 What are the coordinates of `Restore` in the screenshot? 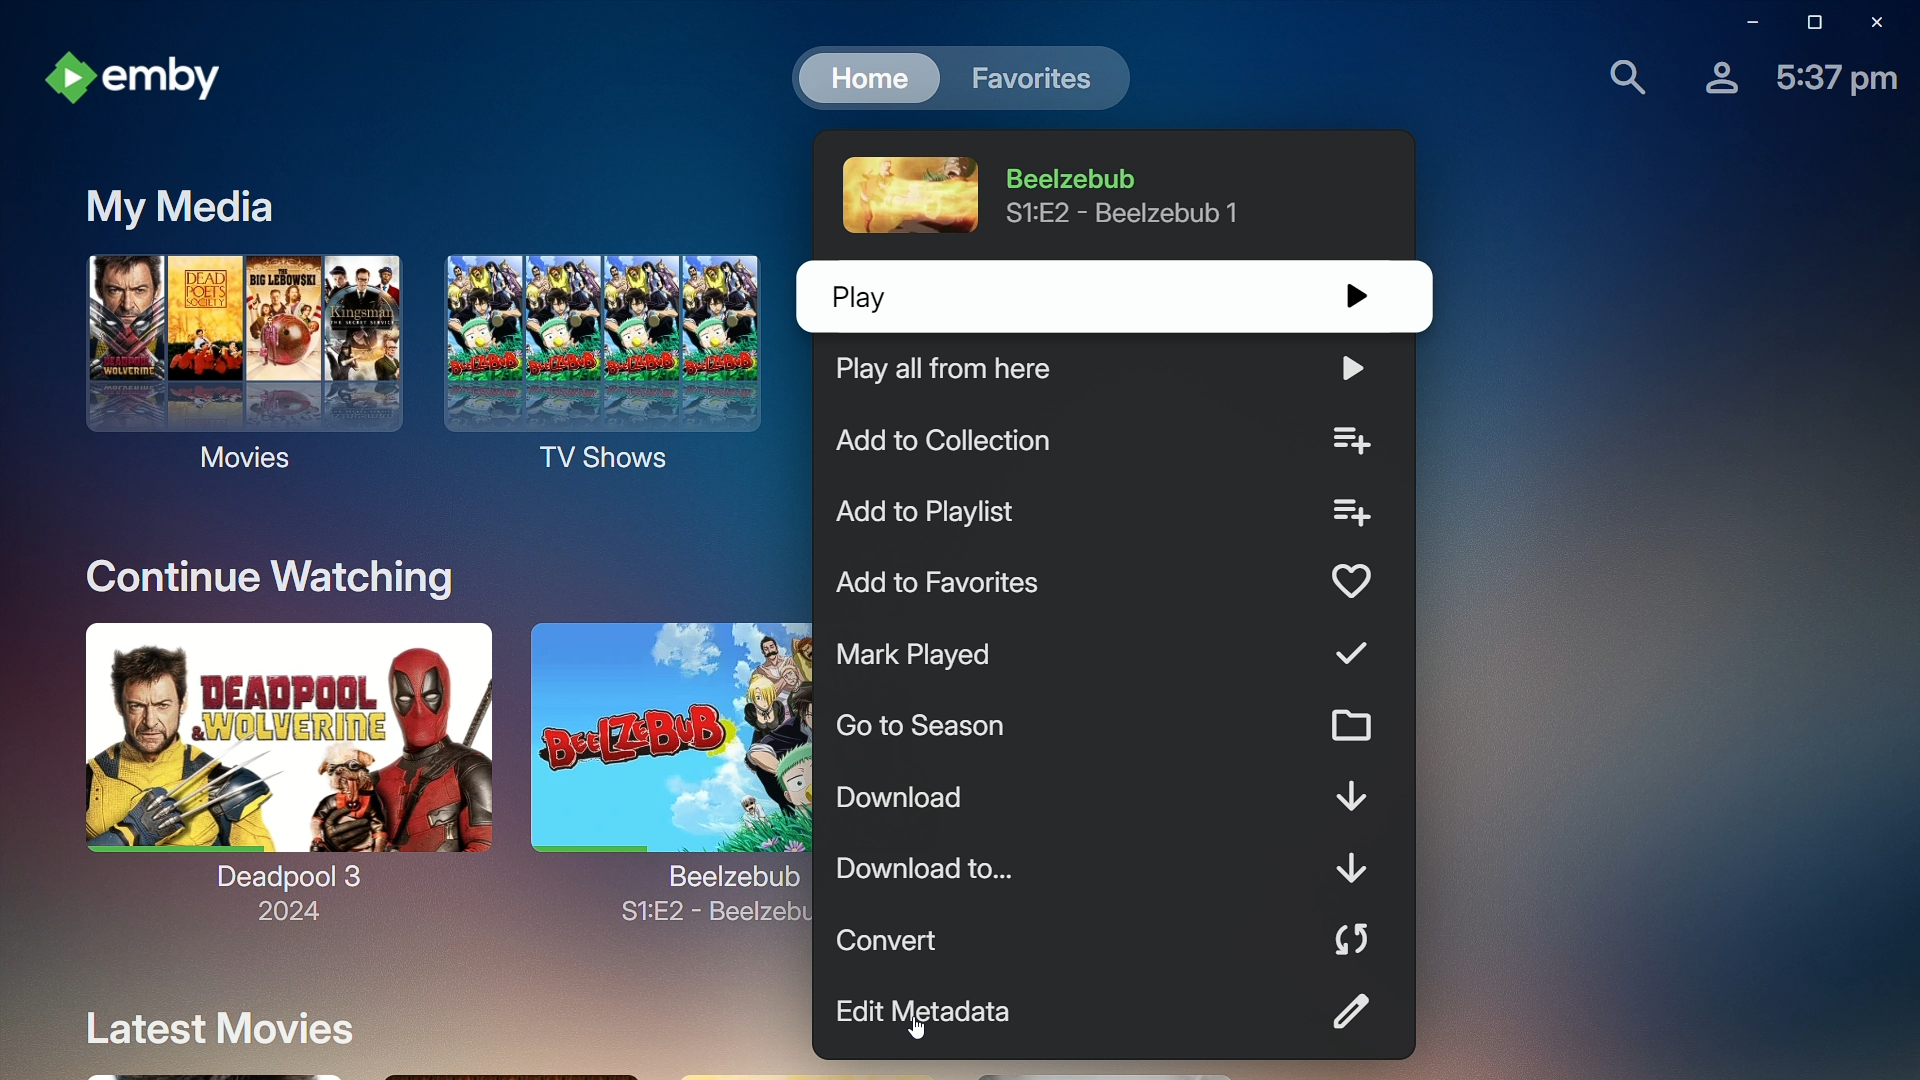 It's located at (1808, 26).